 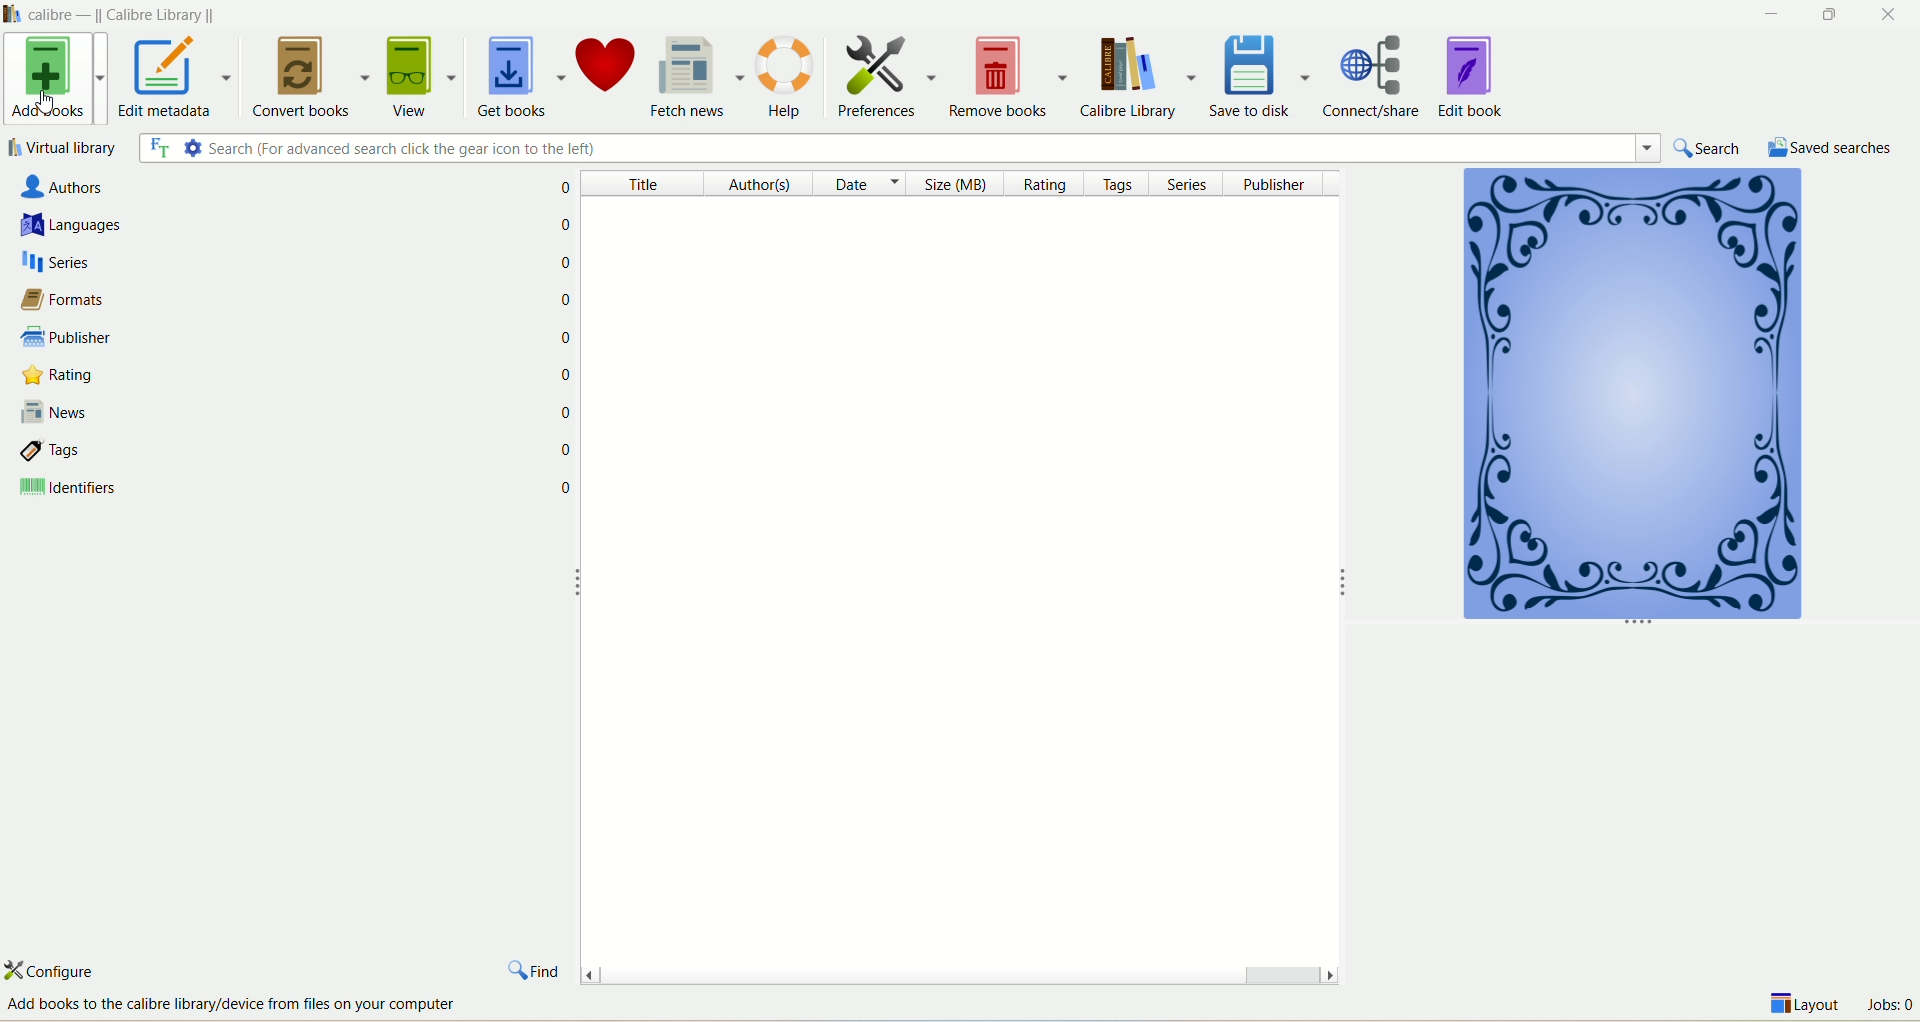 What do you see at coordinates (421, 74) in the screenshot?
I see `view` at bounding box center [421, 74].